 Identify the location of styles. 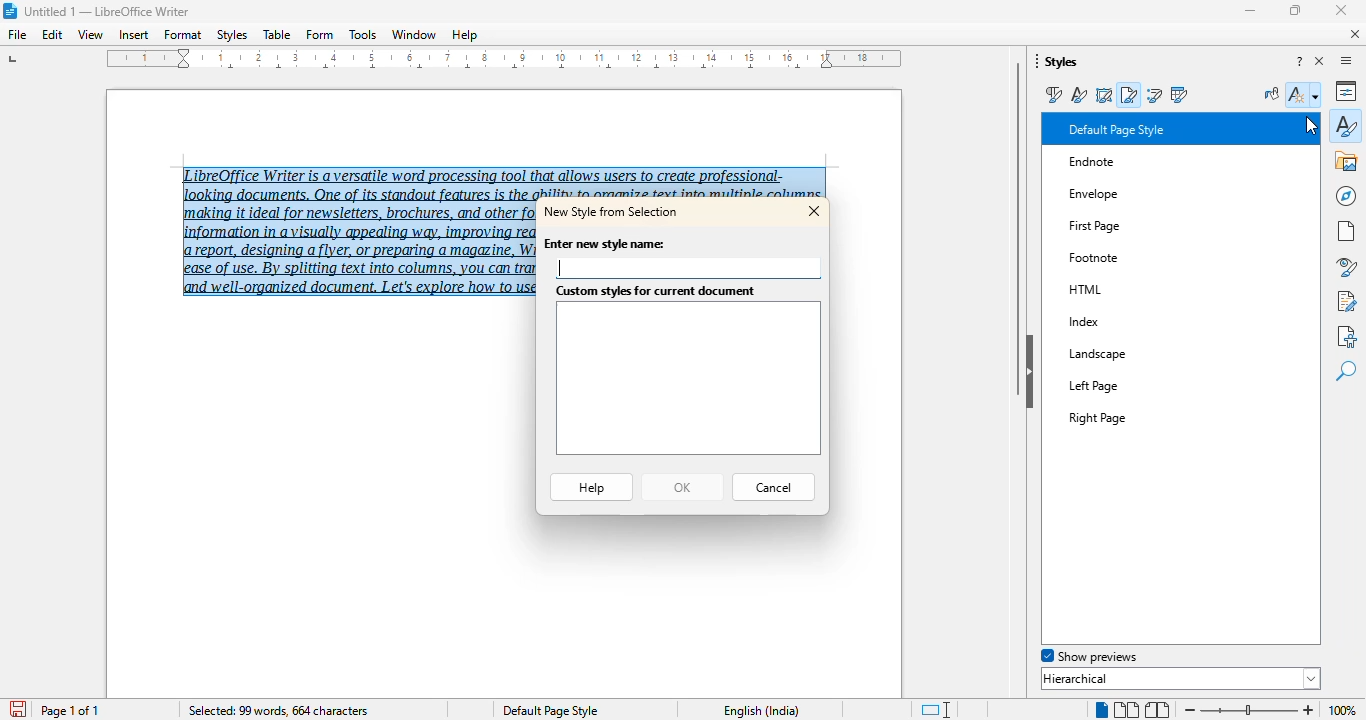
(1059, 62).